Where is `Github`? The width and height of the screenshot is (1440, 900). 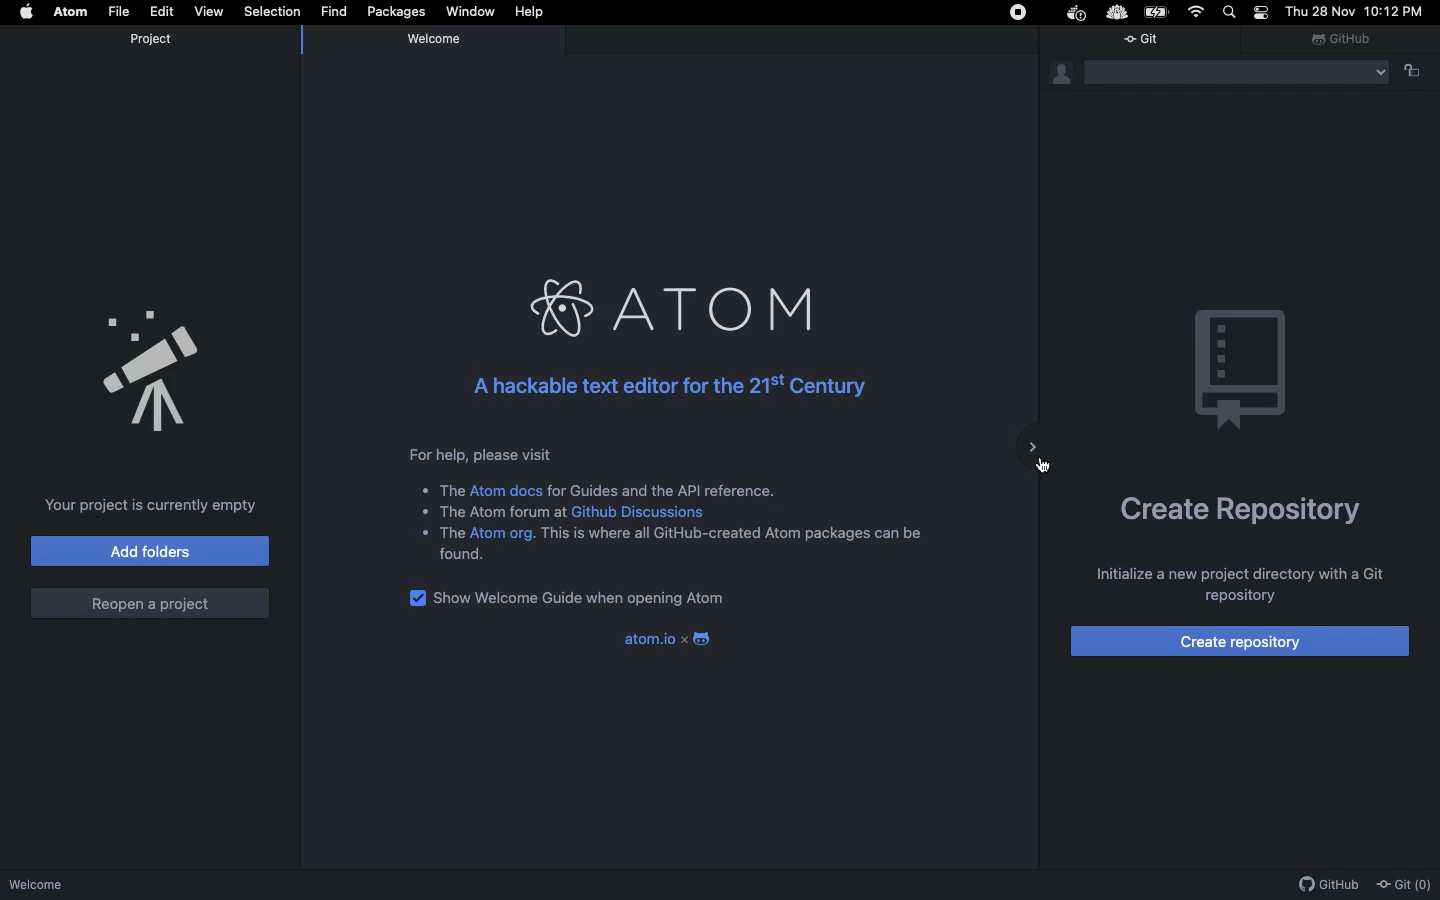 Github is located at coordinates (1344, 39).